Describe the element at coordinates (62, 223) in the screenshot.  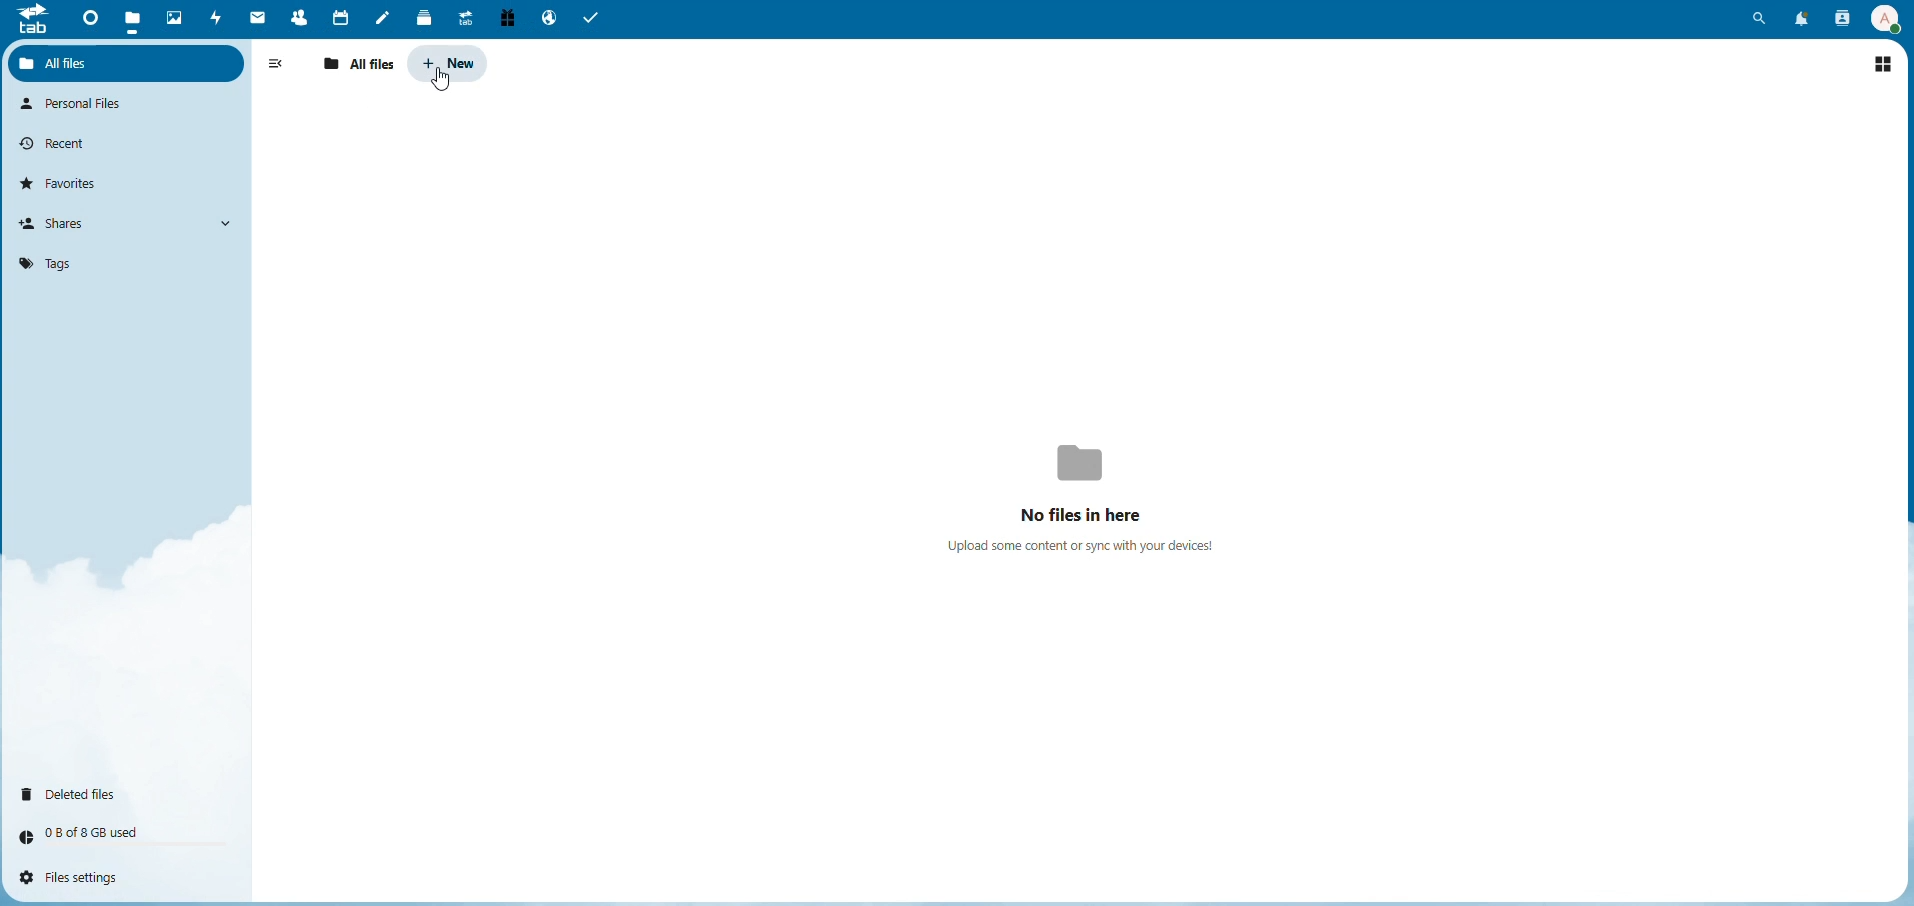
I see `Shares` at that location.